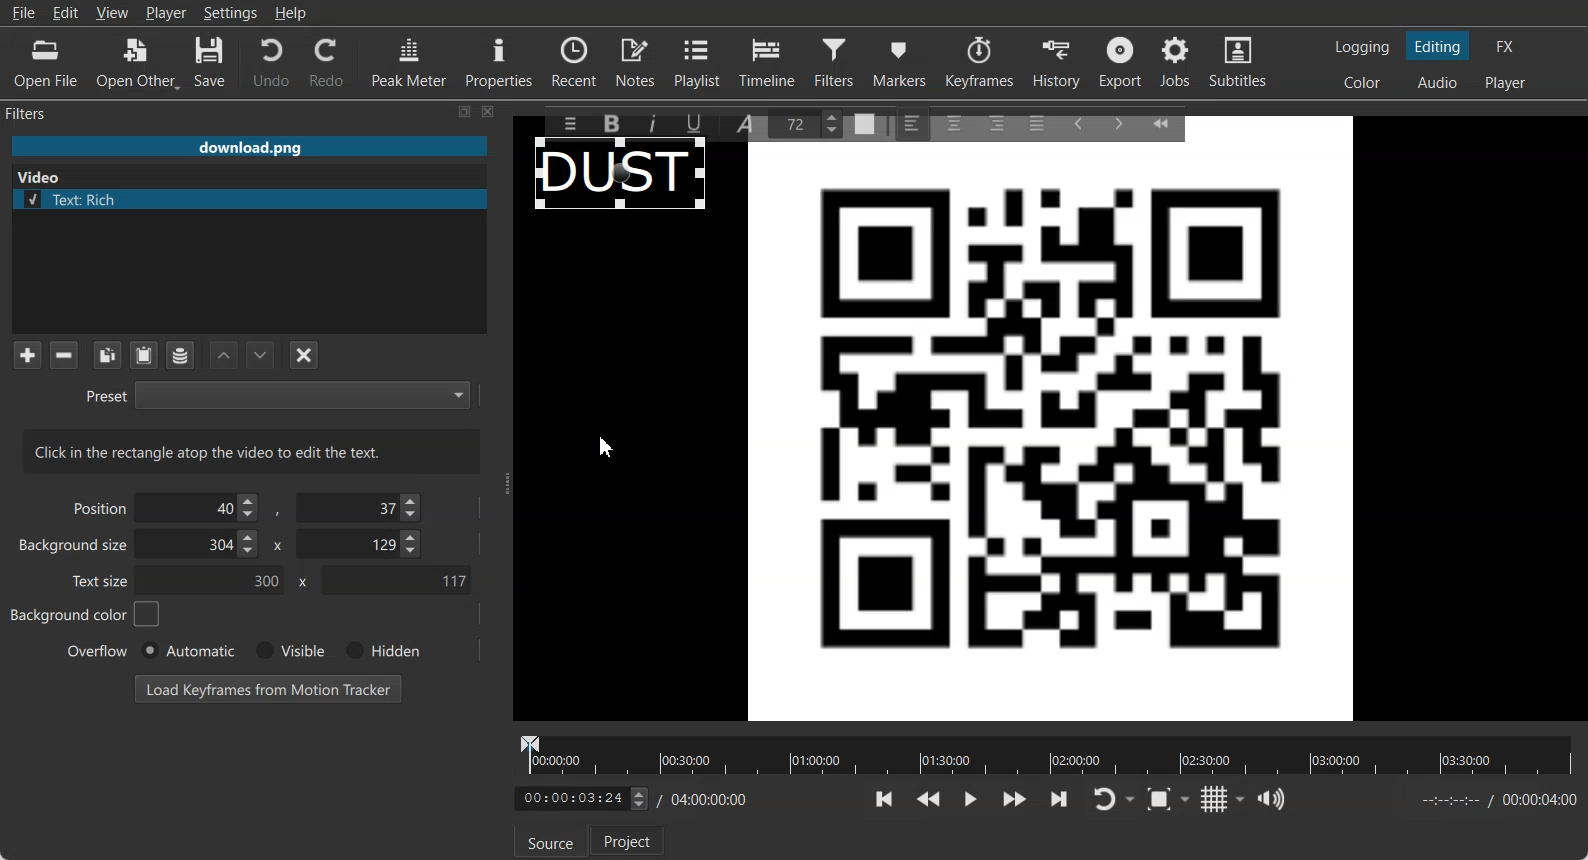 The height and width of the screenshot is (860, 1588). I want to click on Copy checked filters, so click(107, 355).